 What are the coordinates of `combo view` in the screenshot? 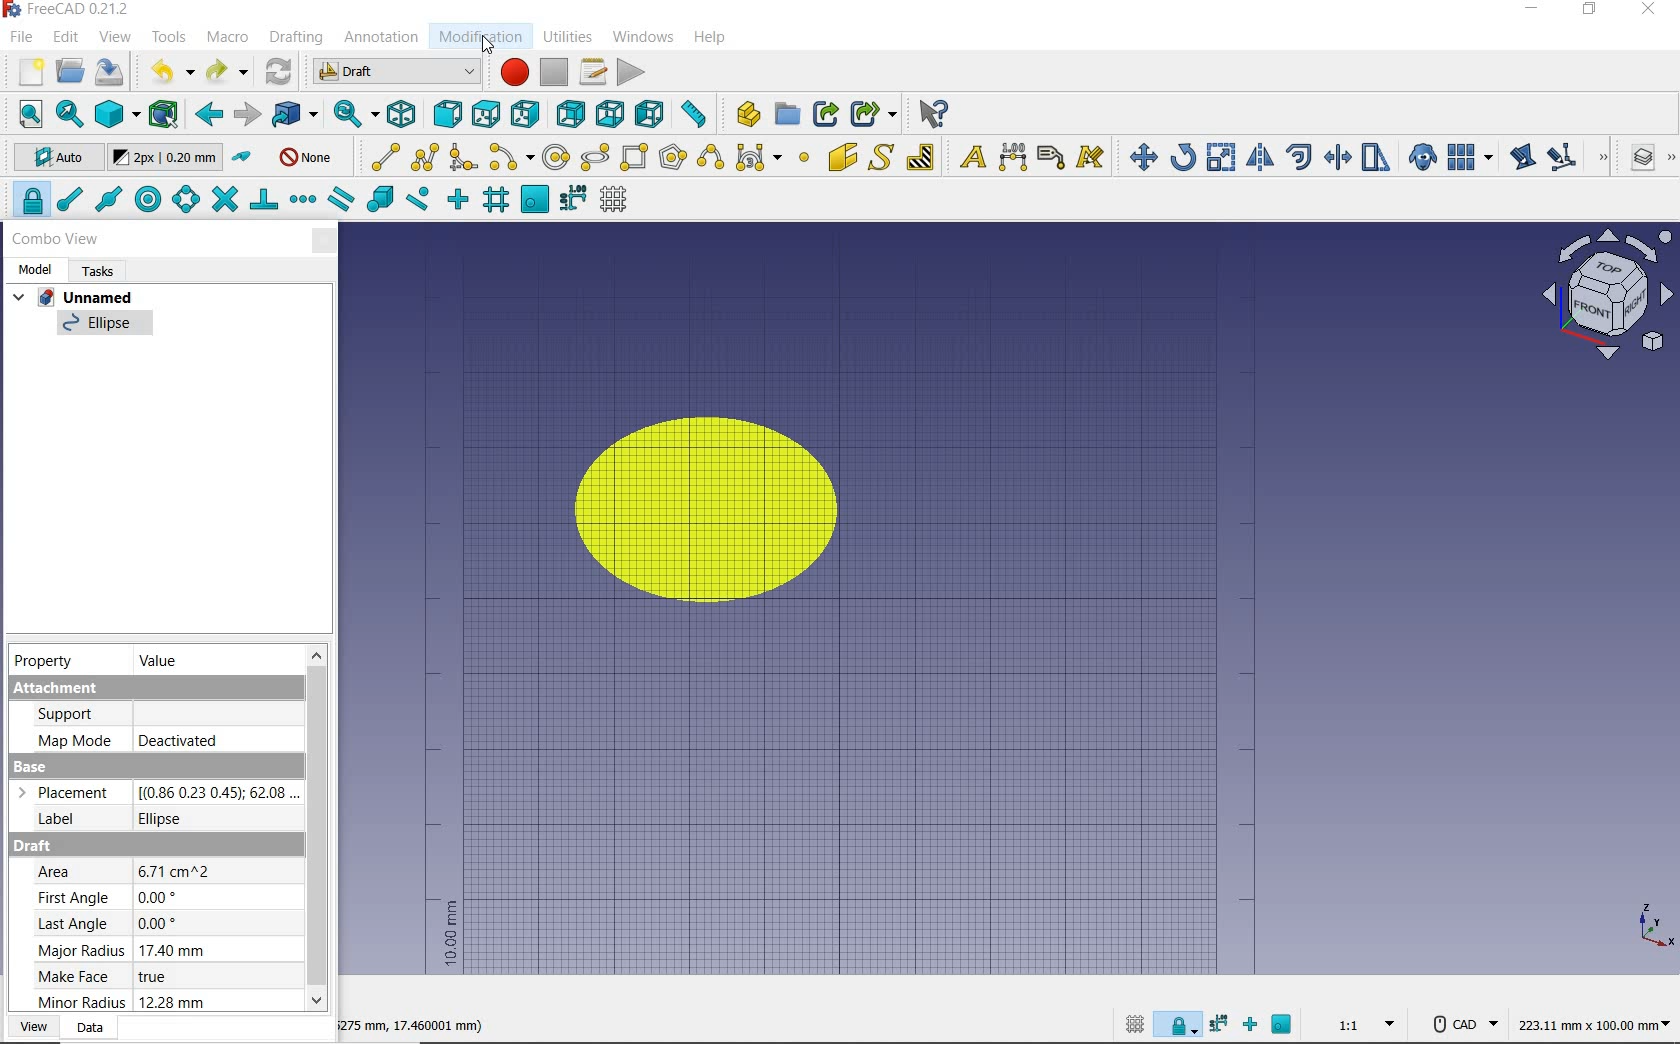 It's located at (54, 239).